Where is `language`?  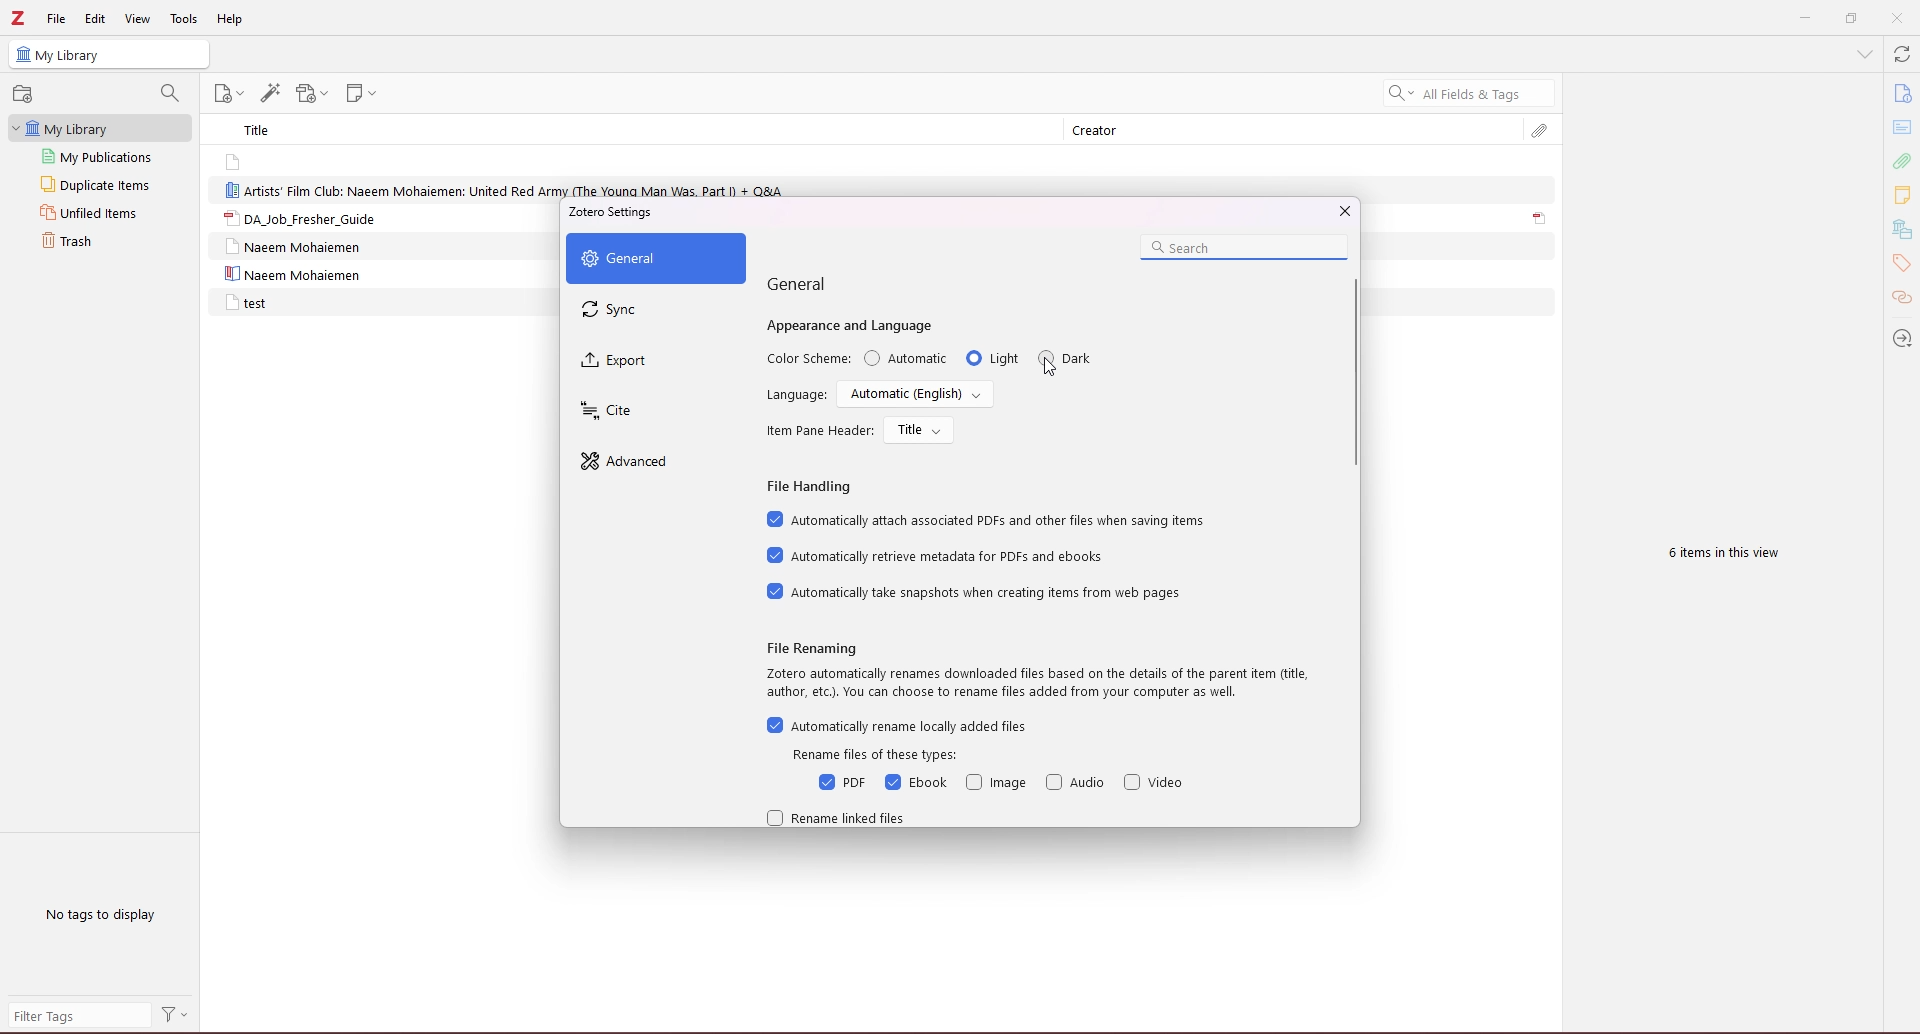 language is located at coordinates (794, 395).